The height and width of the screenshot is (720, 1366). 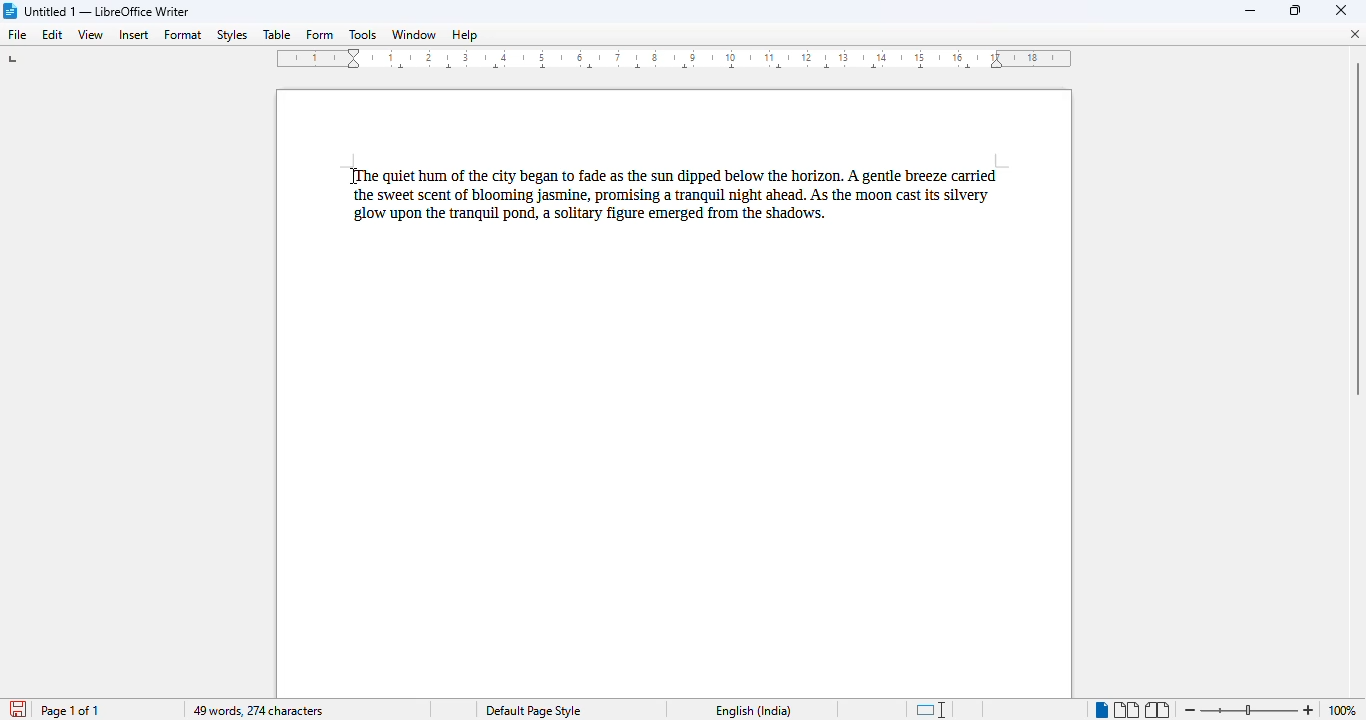 What do you see at coordinates (677, 197) in the screenshot?
I see `paragraph` at bounding box center [677, 197].